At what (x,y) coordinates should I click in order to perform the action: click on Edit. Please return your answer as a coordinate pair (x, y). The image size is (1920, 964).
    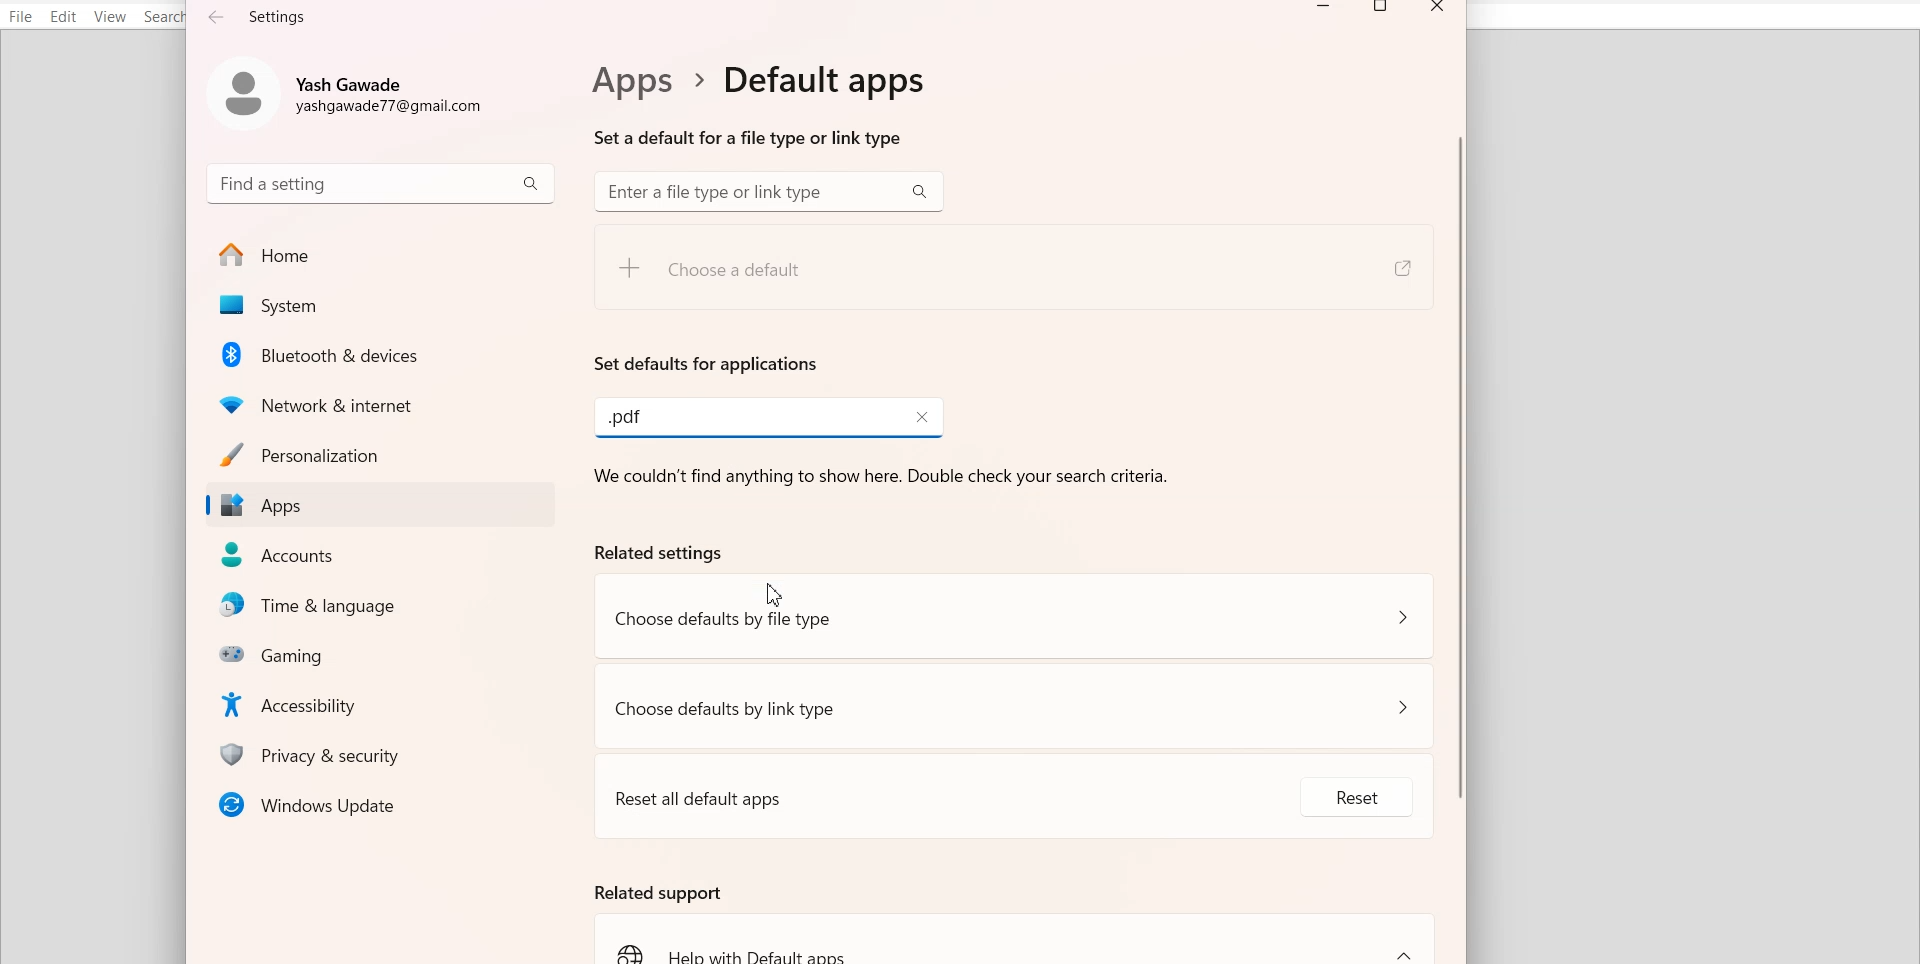
    Looking at the image, I should click on (64, 16).